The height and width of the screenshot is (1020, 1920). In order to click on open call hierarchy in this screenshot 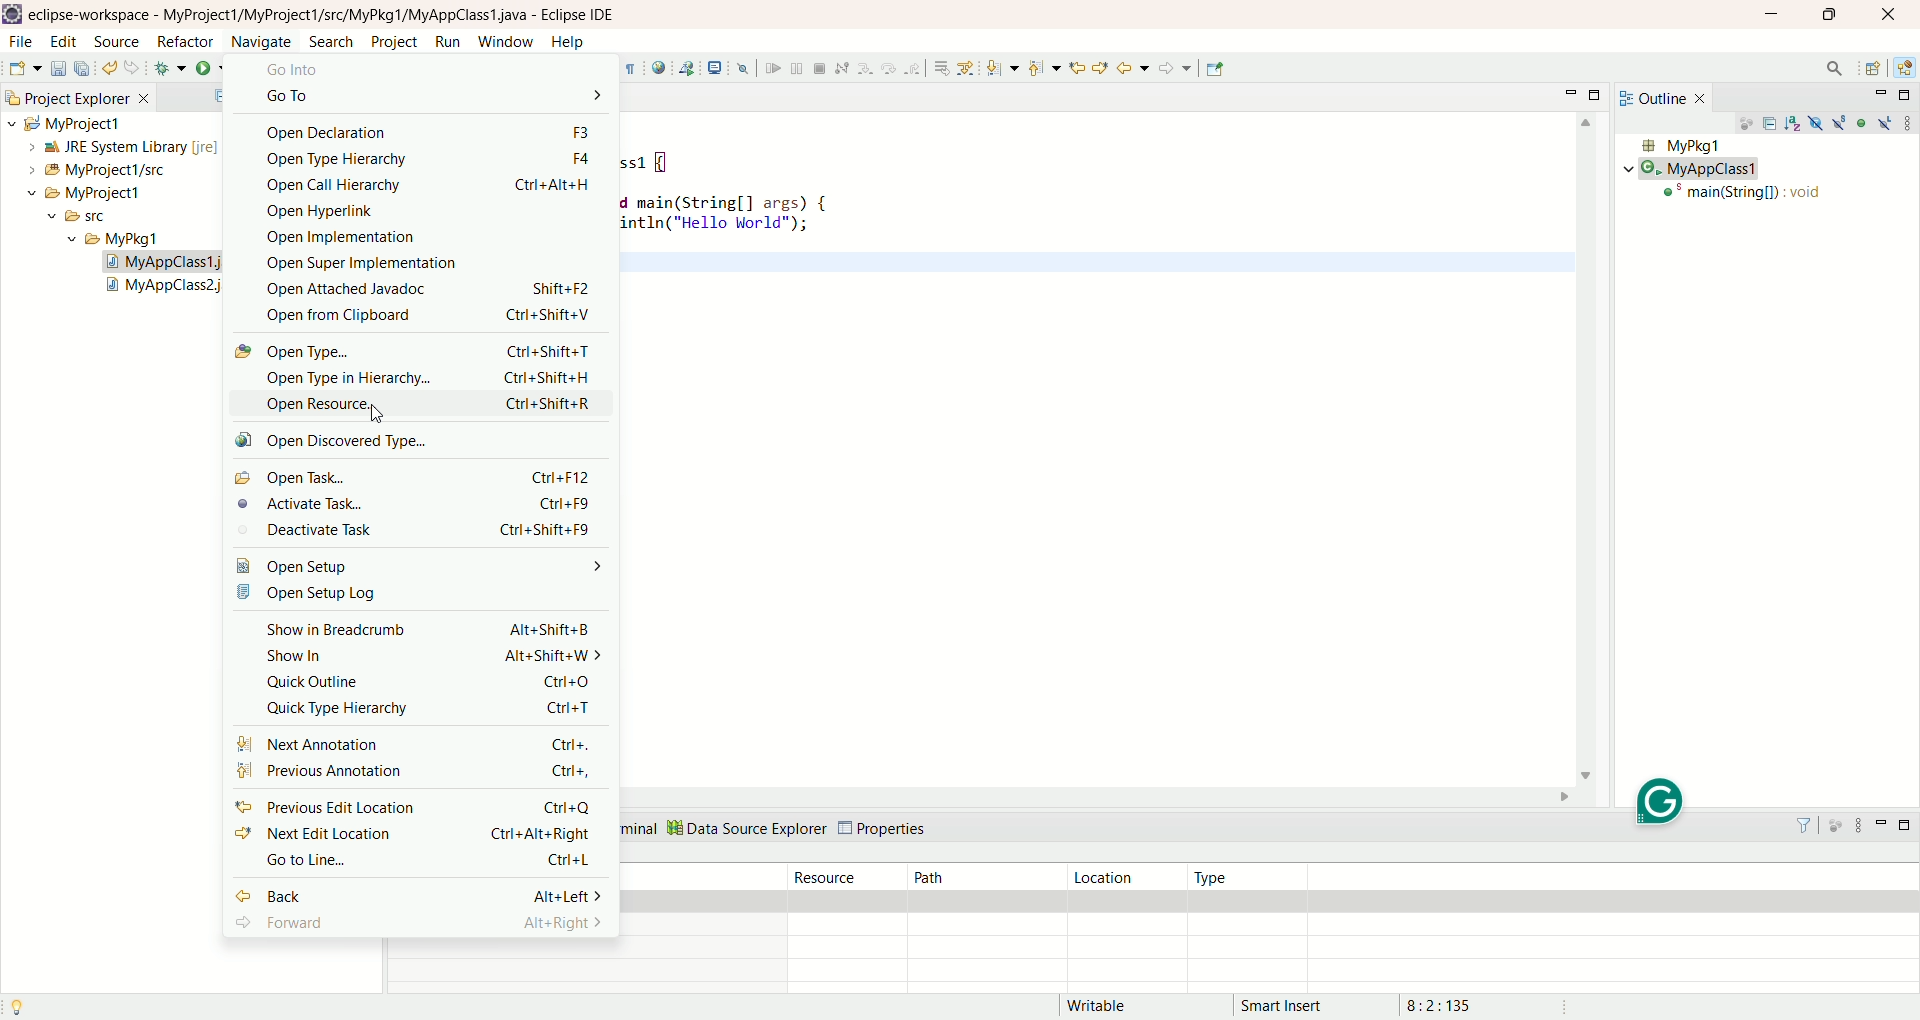, I will do `click(424, 186)`.